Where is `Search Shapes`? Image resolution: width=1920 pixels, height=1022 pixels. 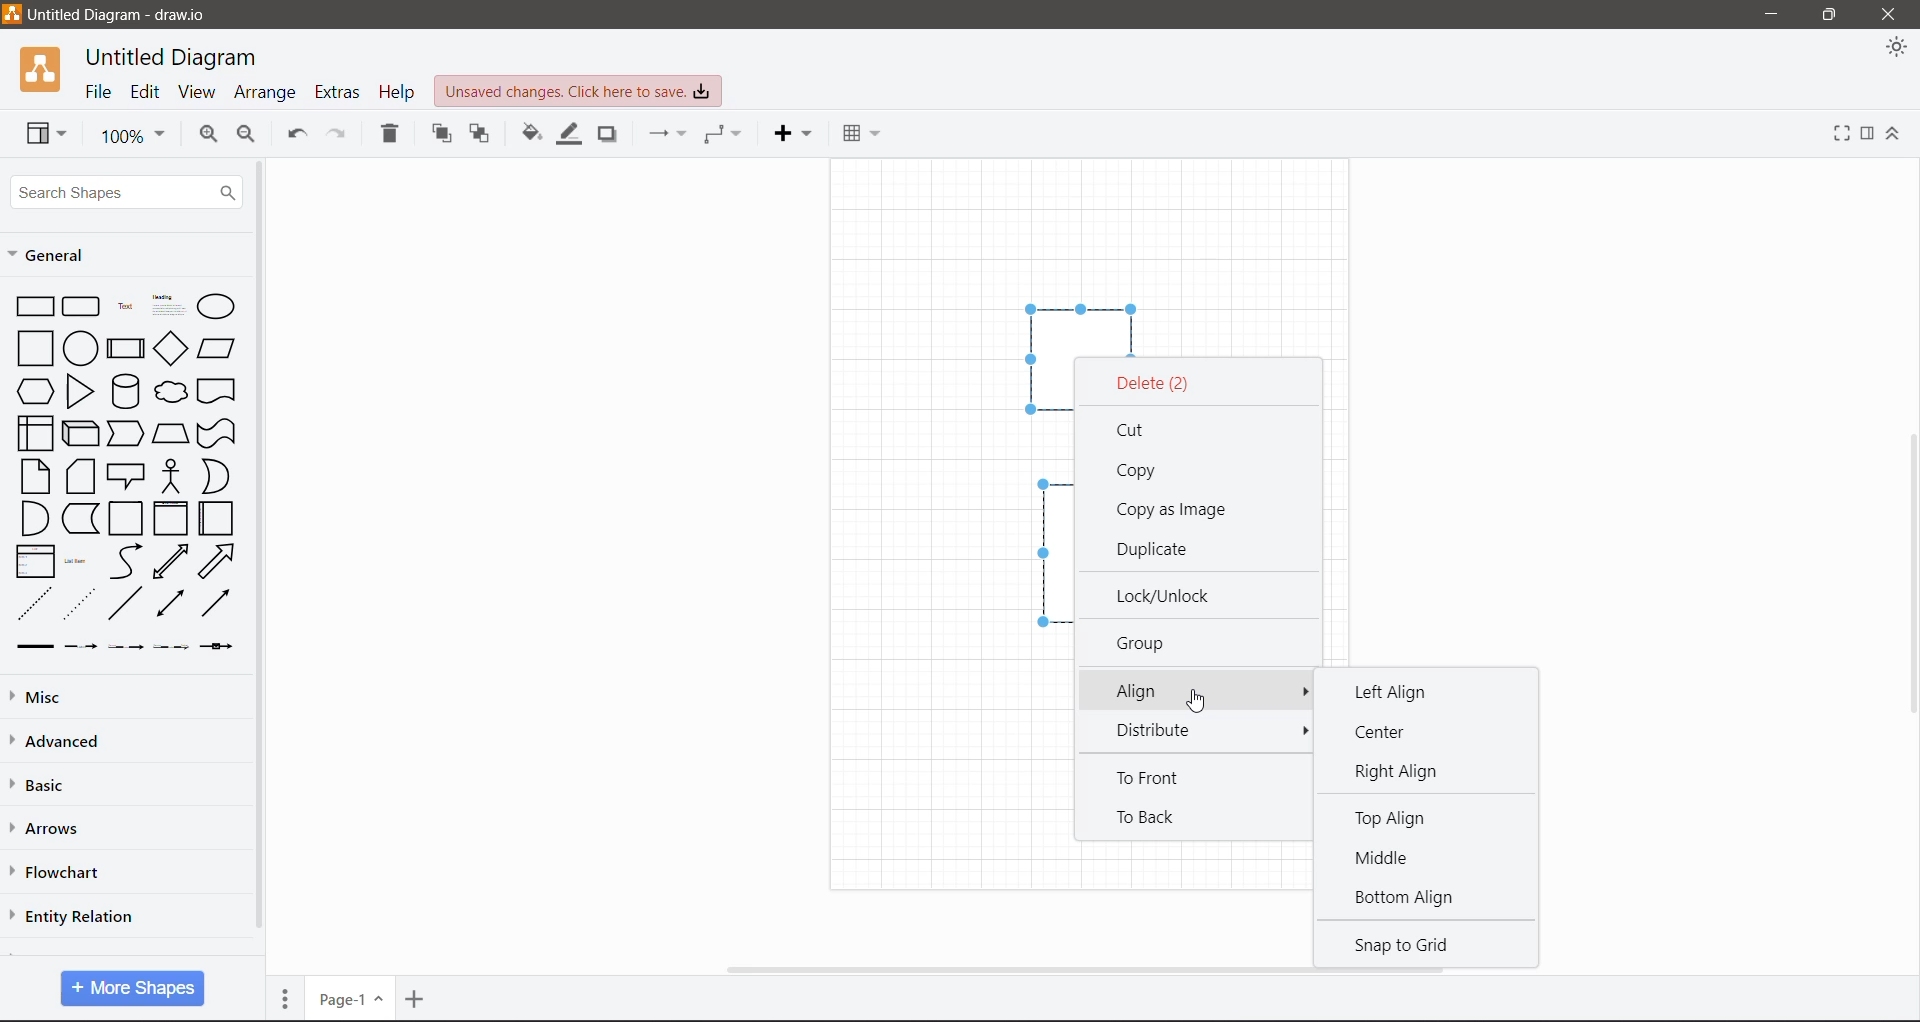 Search Shapes is located at coordinates (125, 191).